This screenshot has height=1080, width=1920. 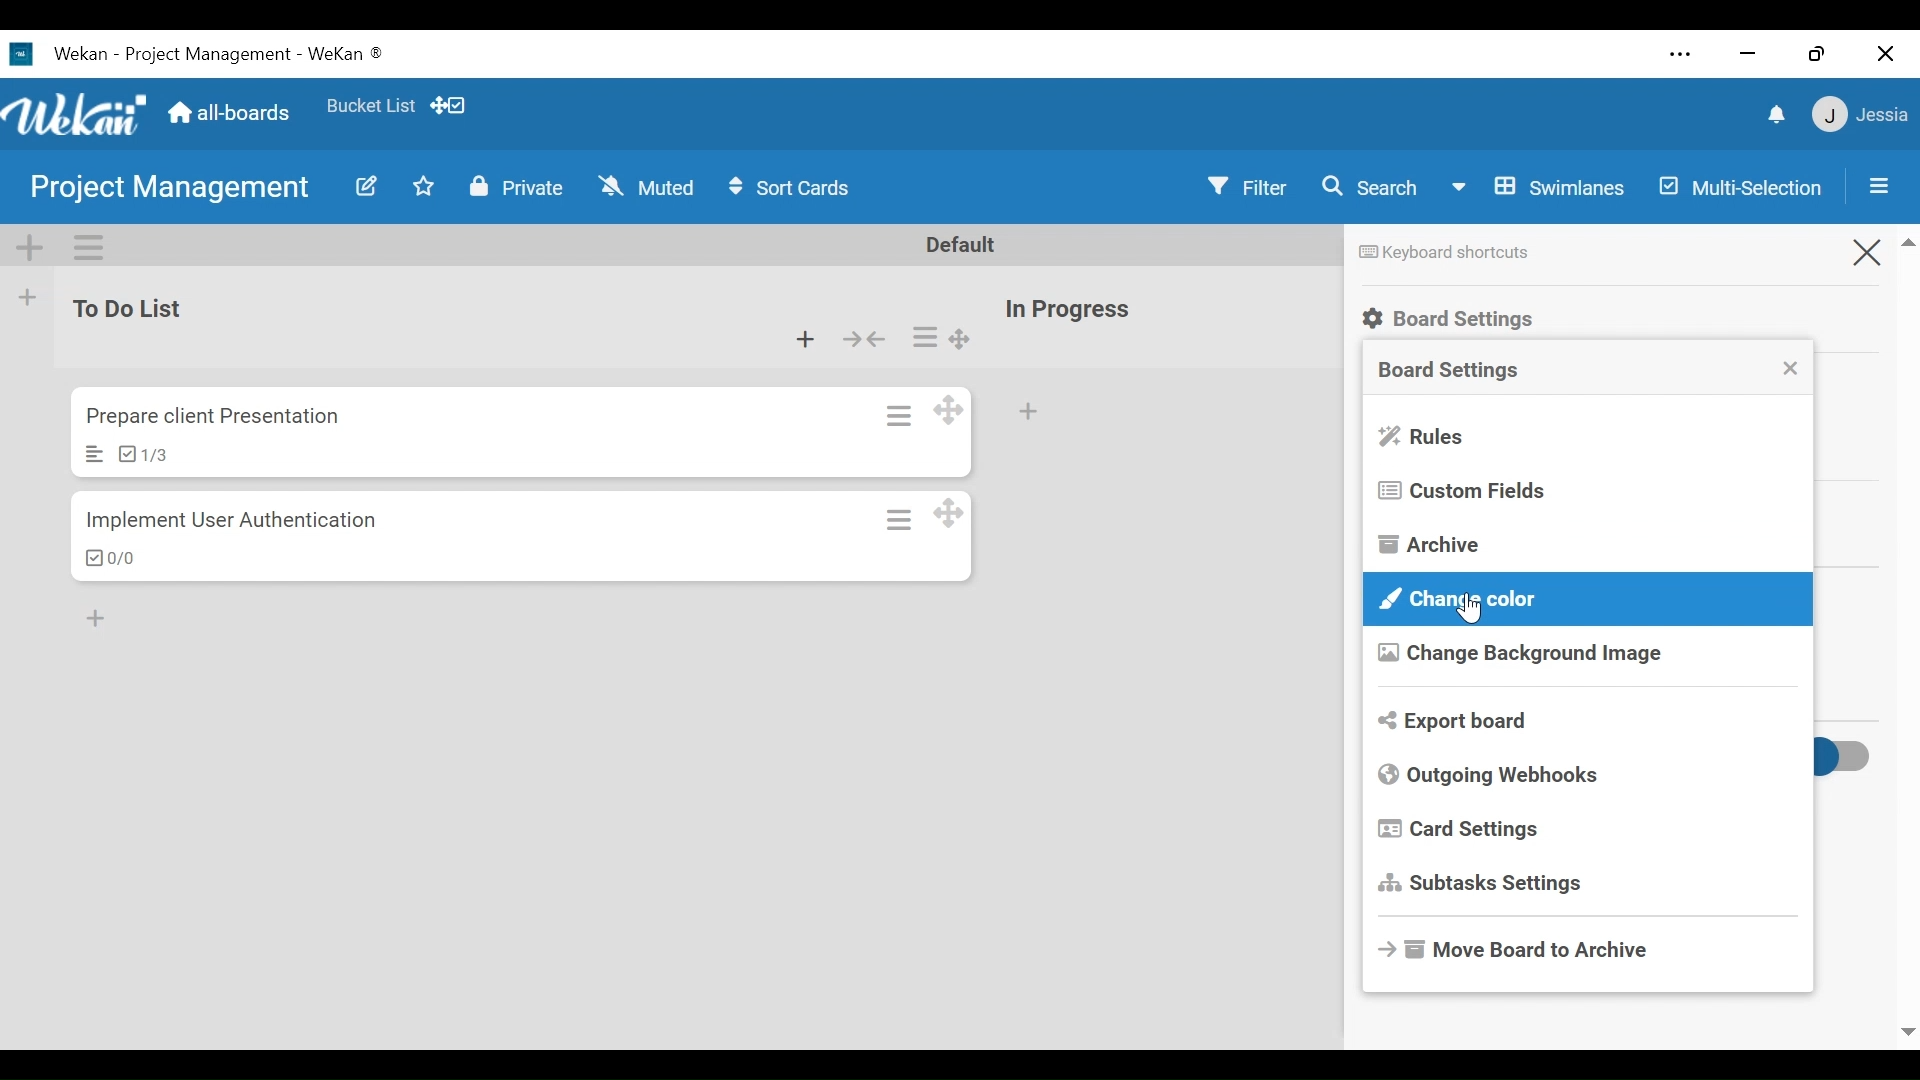 What do you see at coordinates (898, 414) in the screenshot?
I see `Card Actions` at bounding box center [898, 414].